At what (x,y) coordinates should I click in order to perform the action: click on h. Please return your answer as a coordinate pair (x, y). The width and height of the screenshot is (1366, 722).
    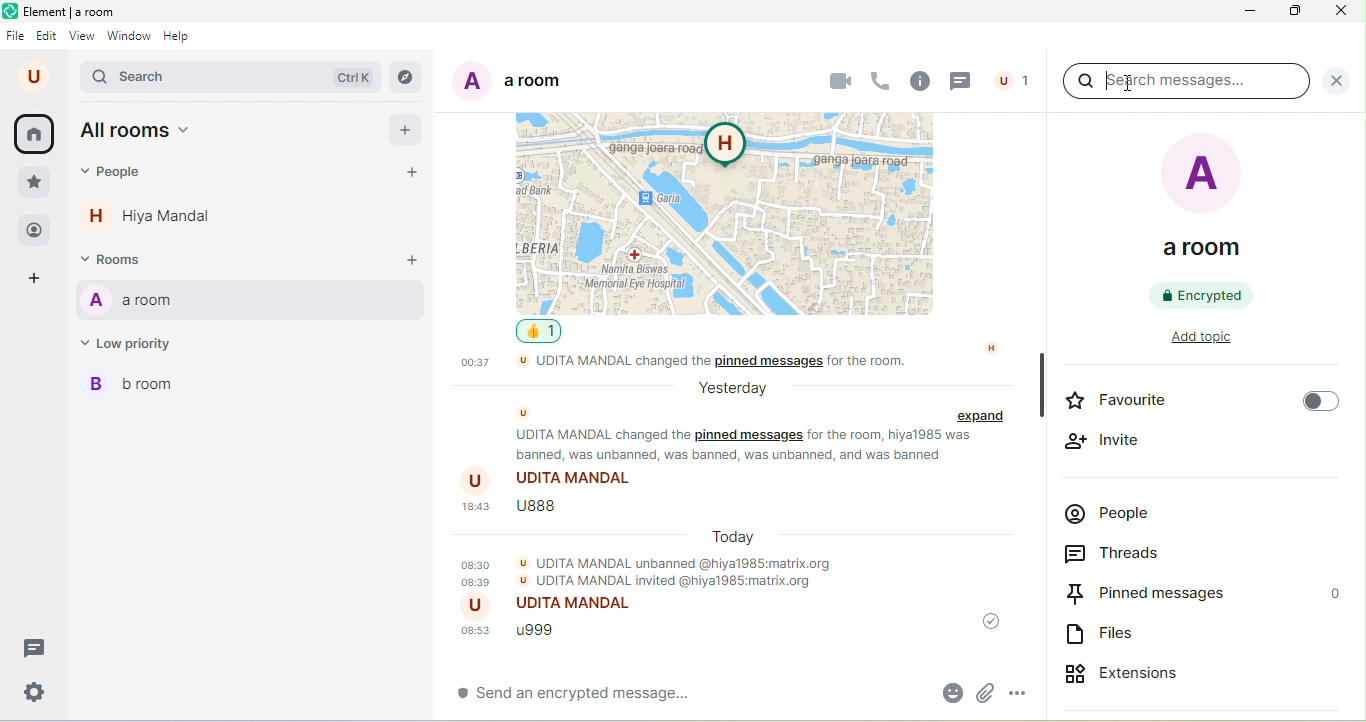
    Looking at the image, I should click on (992, 347).